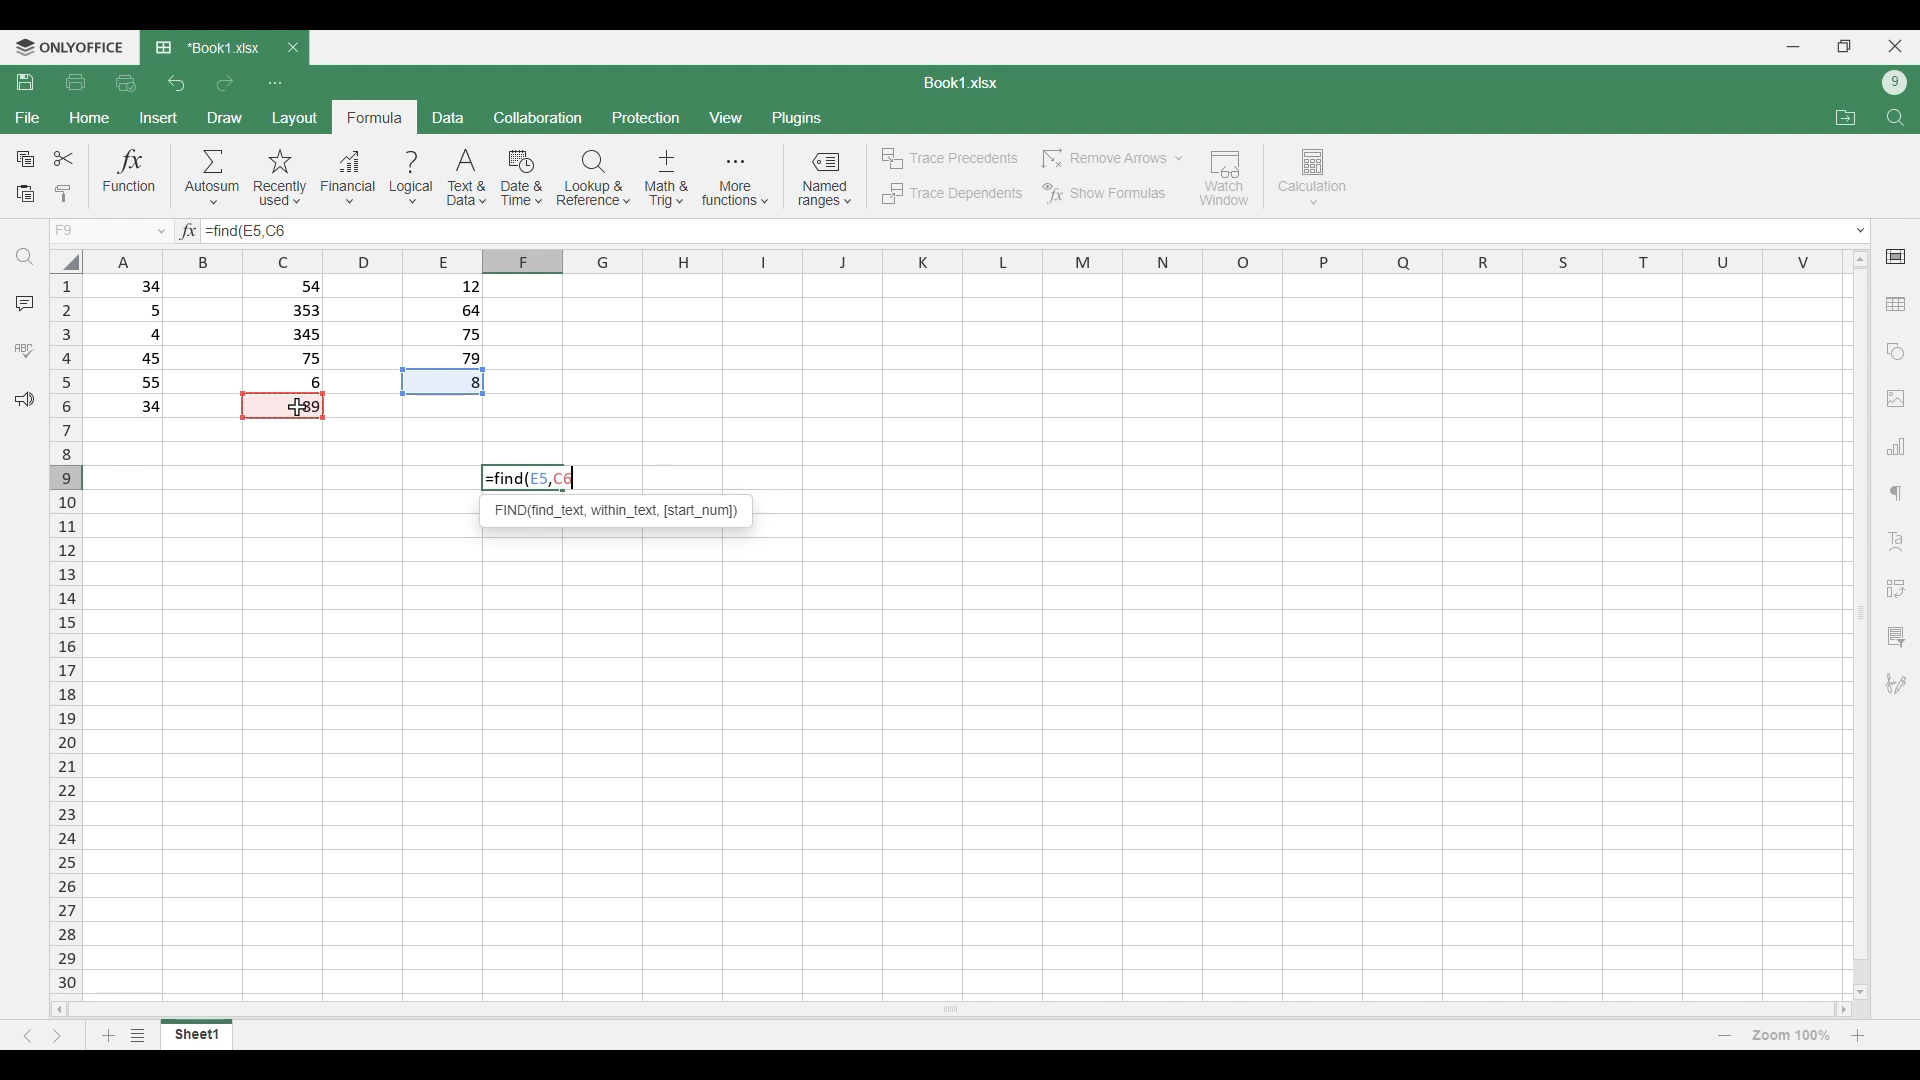 This screenshot has height=1080, width=1920. Describe the element at coordinates (958, 262) in the screenshot. I see `Indicates columns` at that location.